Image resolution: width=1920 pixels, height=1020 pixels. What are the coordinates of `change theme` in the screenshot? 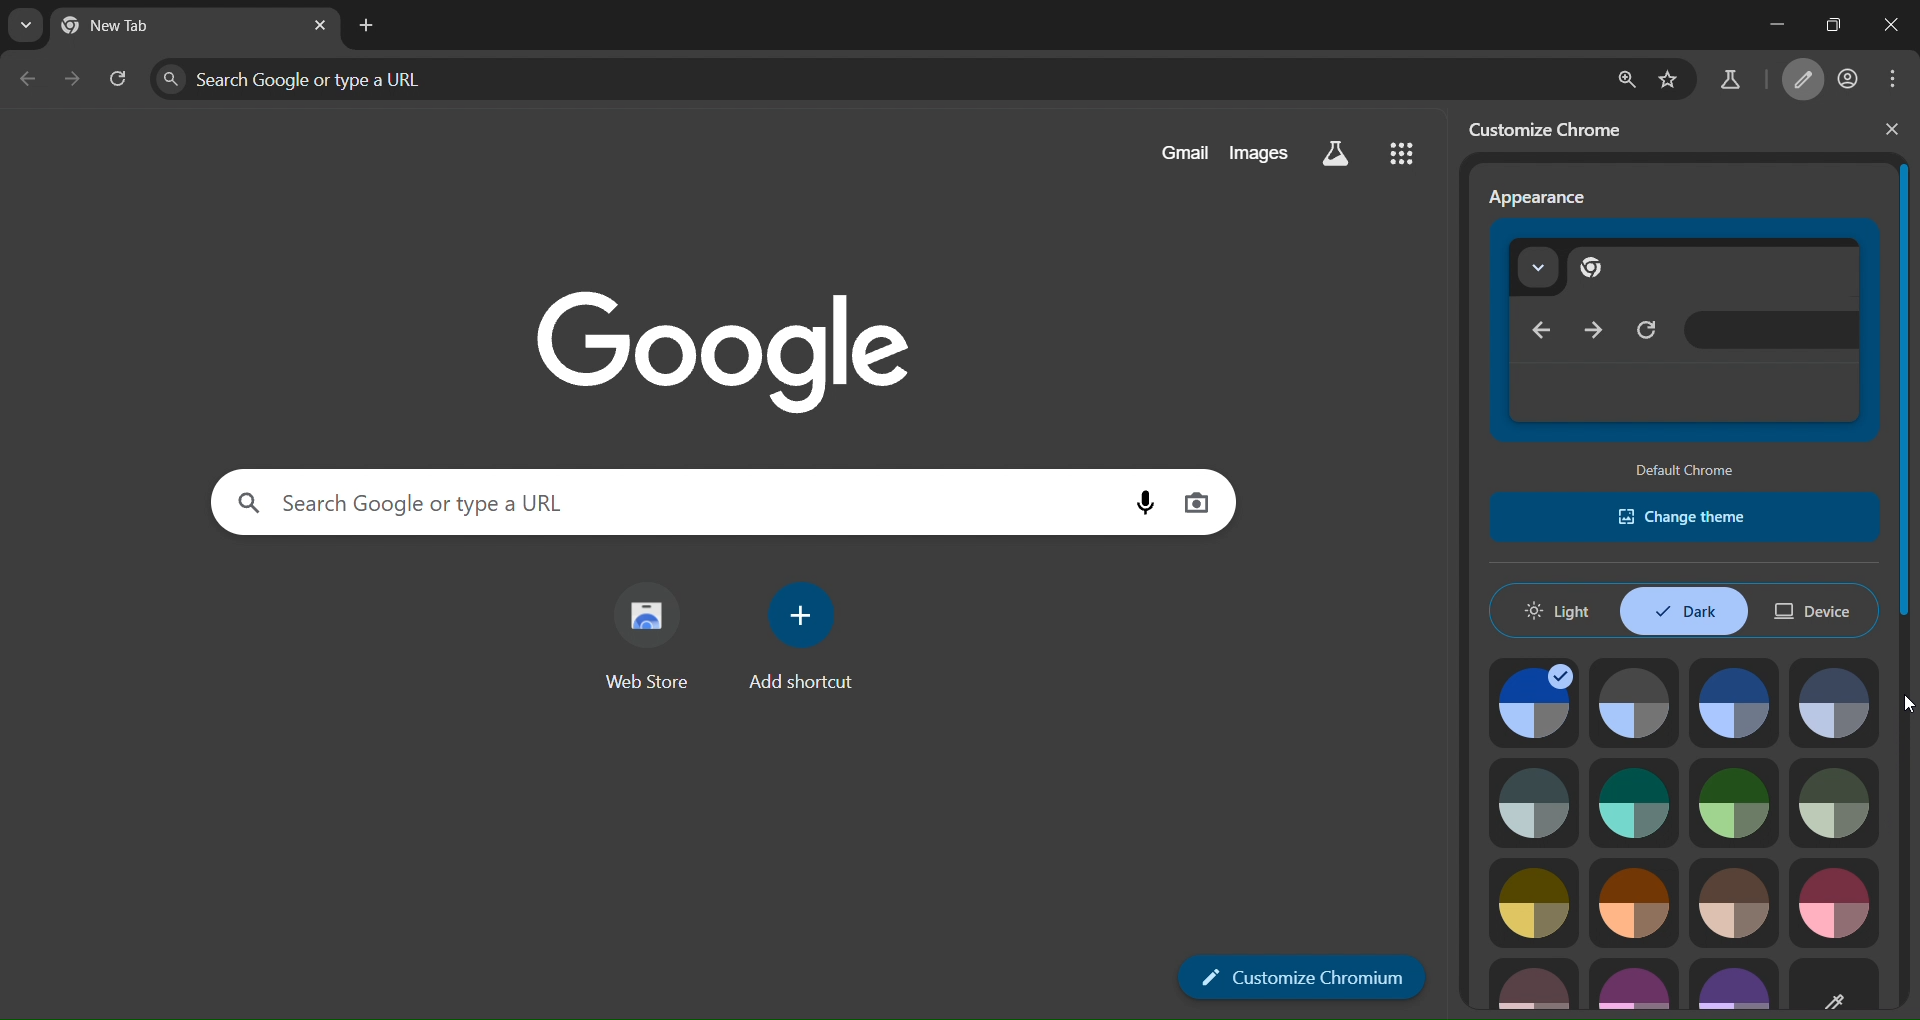 It's located at (1688, 516).